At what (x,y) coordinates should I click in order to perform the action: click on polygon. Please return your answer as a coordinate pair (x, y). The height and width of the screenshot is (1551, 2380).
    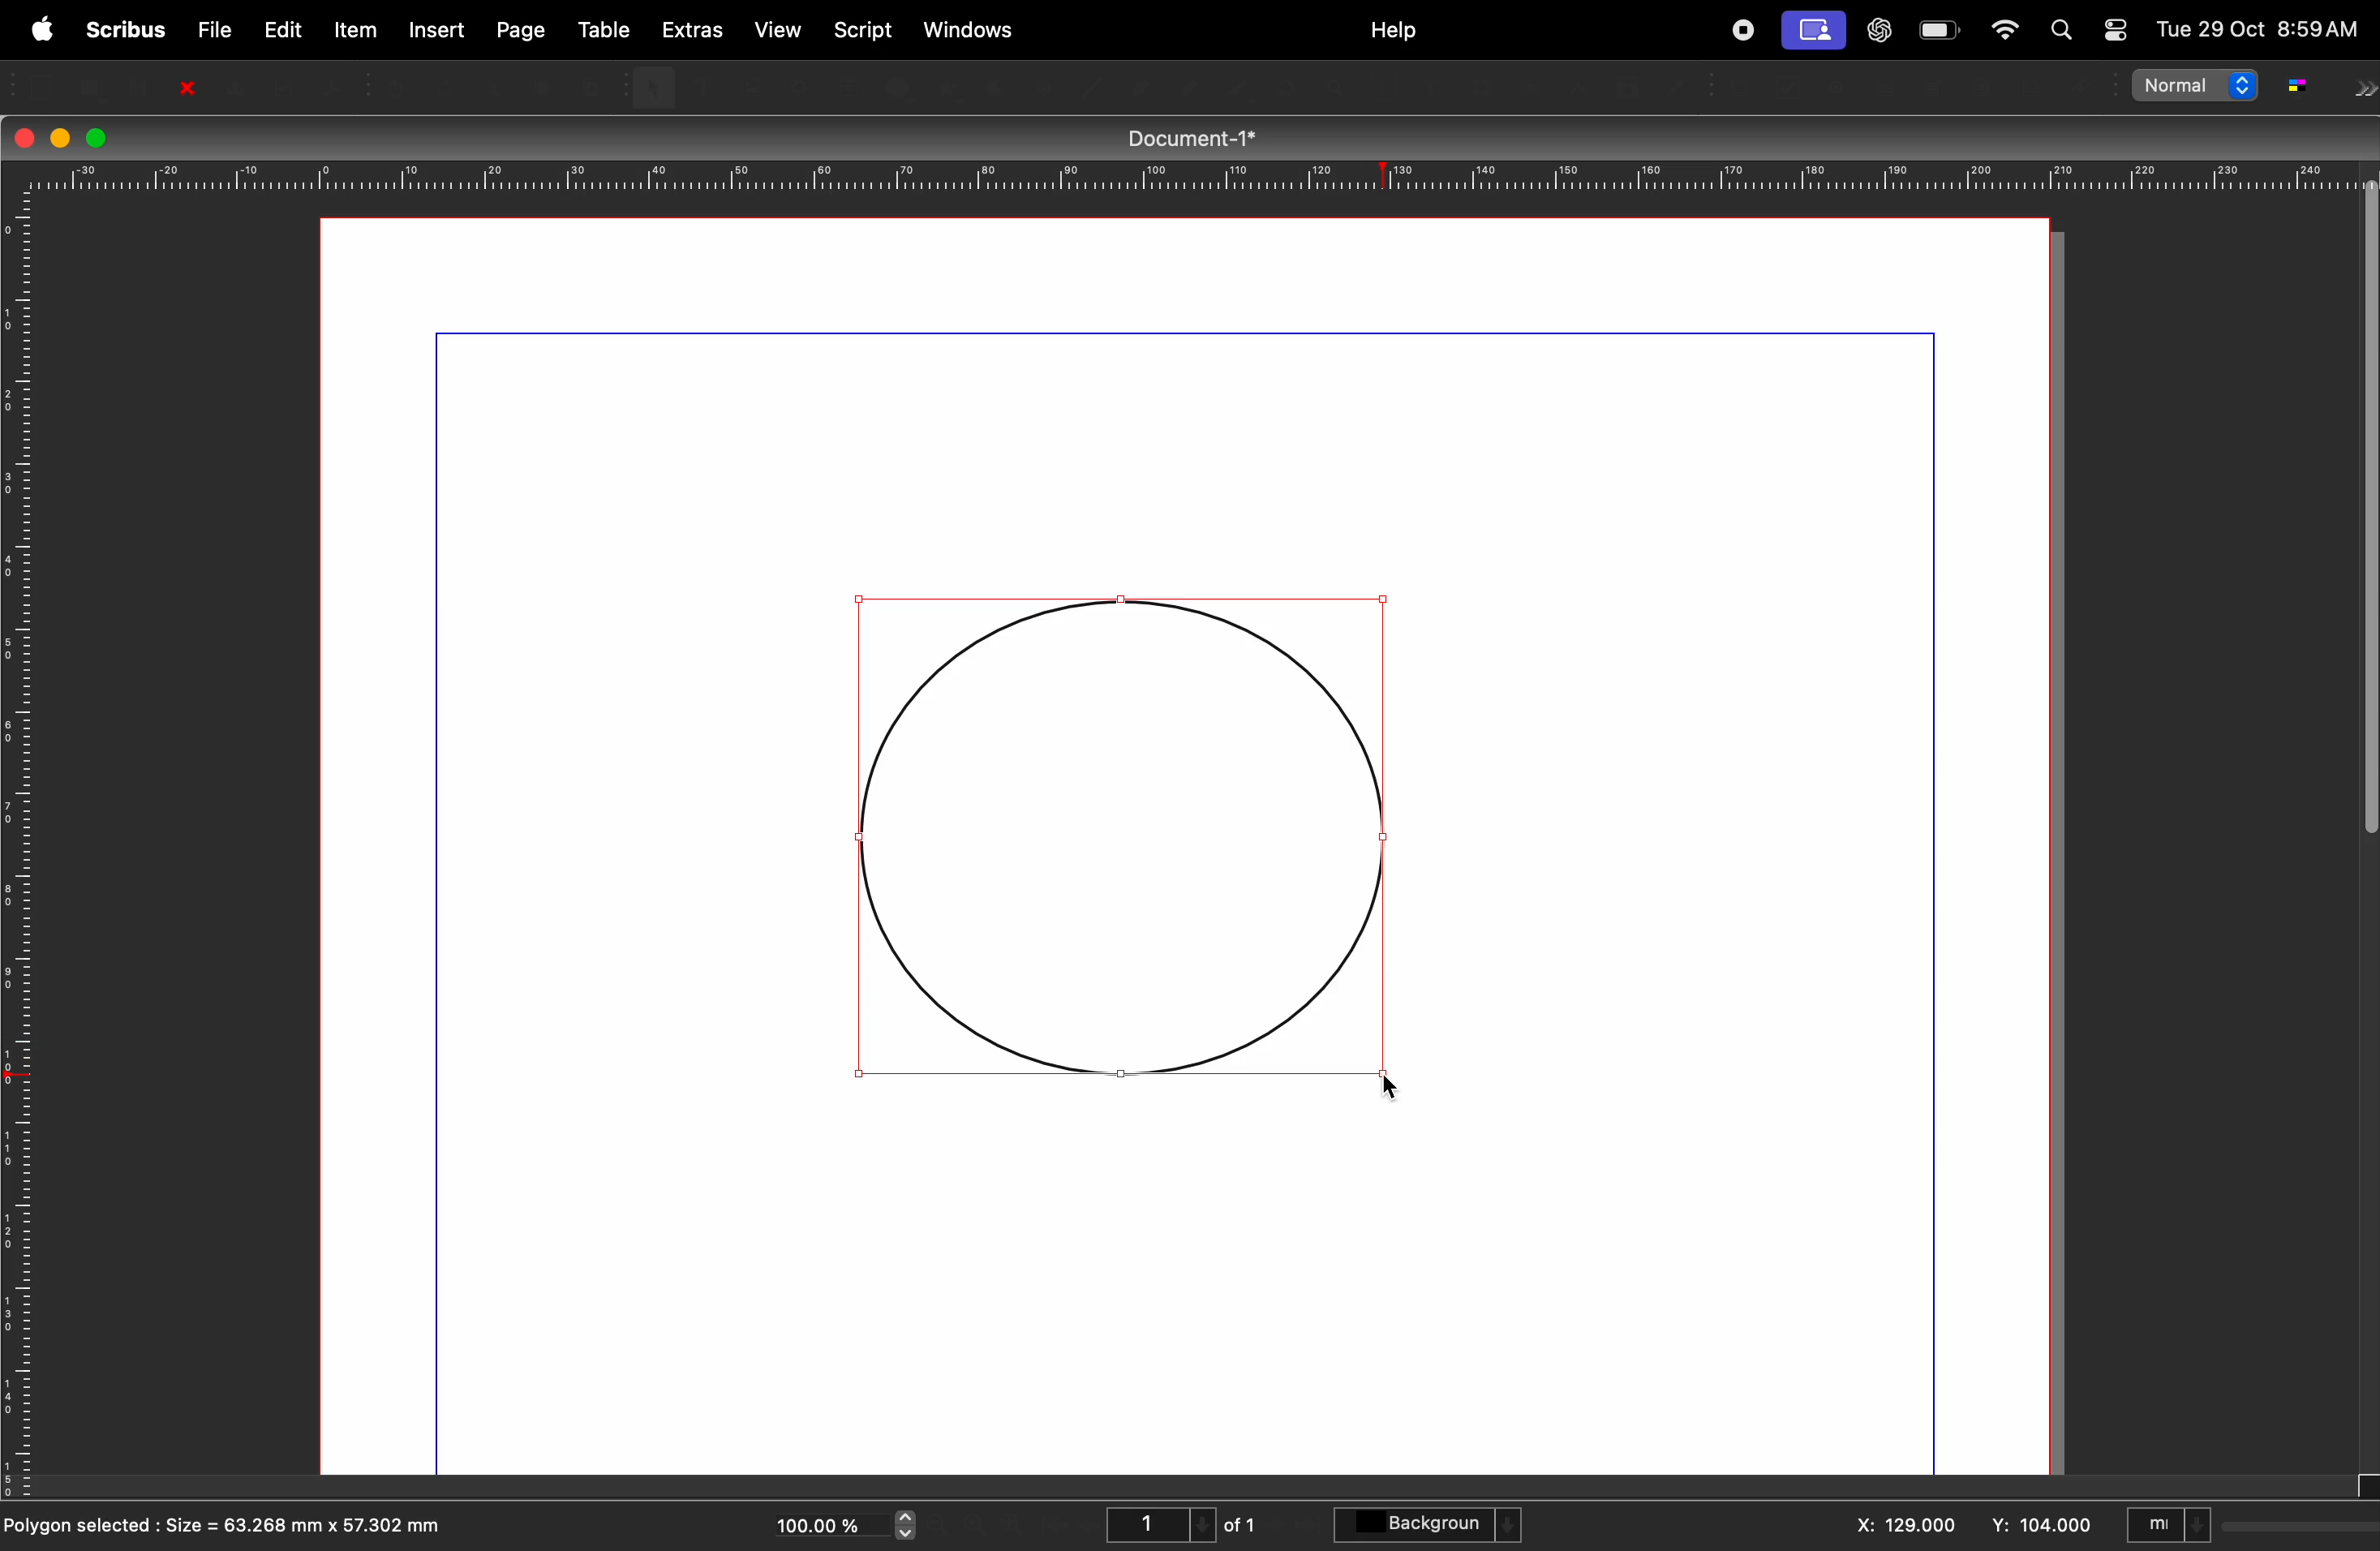
    Looking at the image, I should click on (947, 88).